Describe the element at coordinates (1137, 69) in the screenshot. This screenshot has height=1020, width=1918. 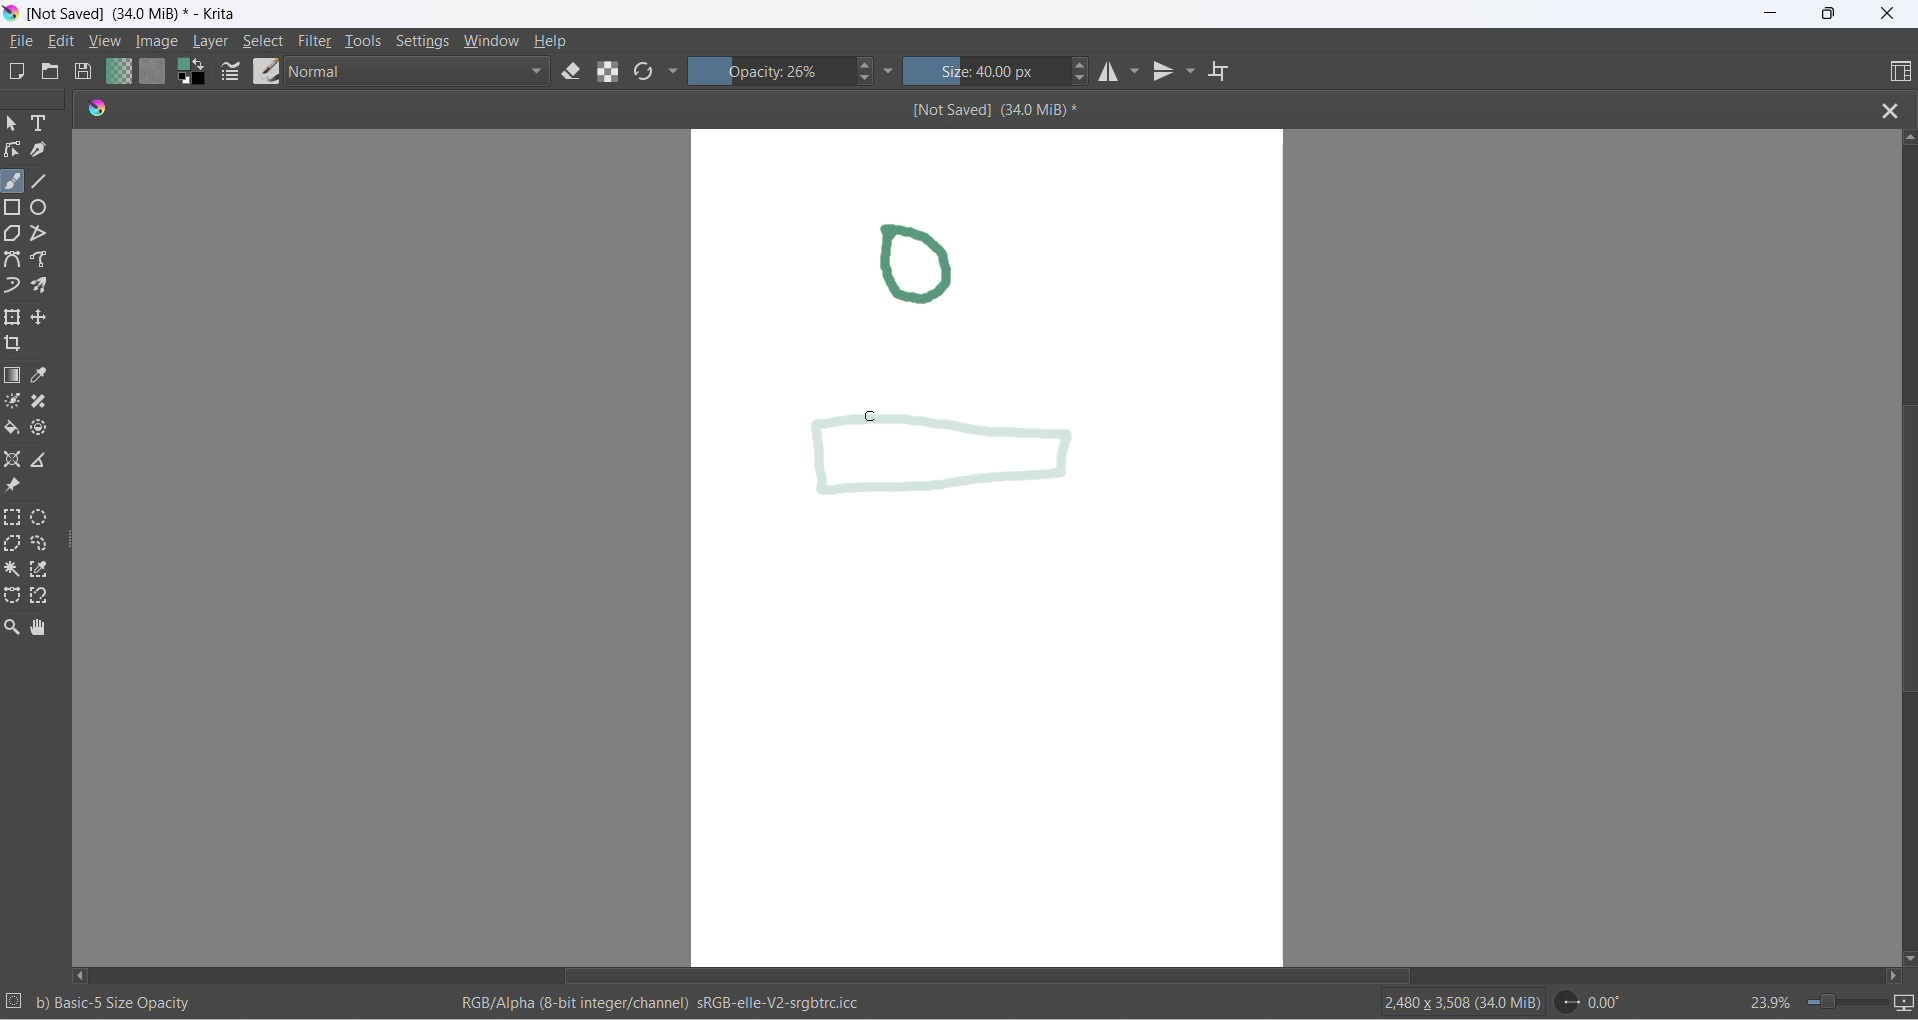
I see `horizontal mirror setting dropdown button` at that location.